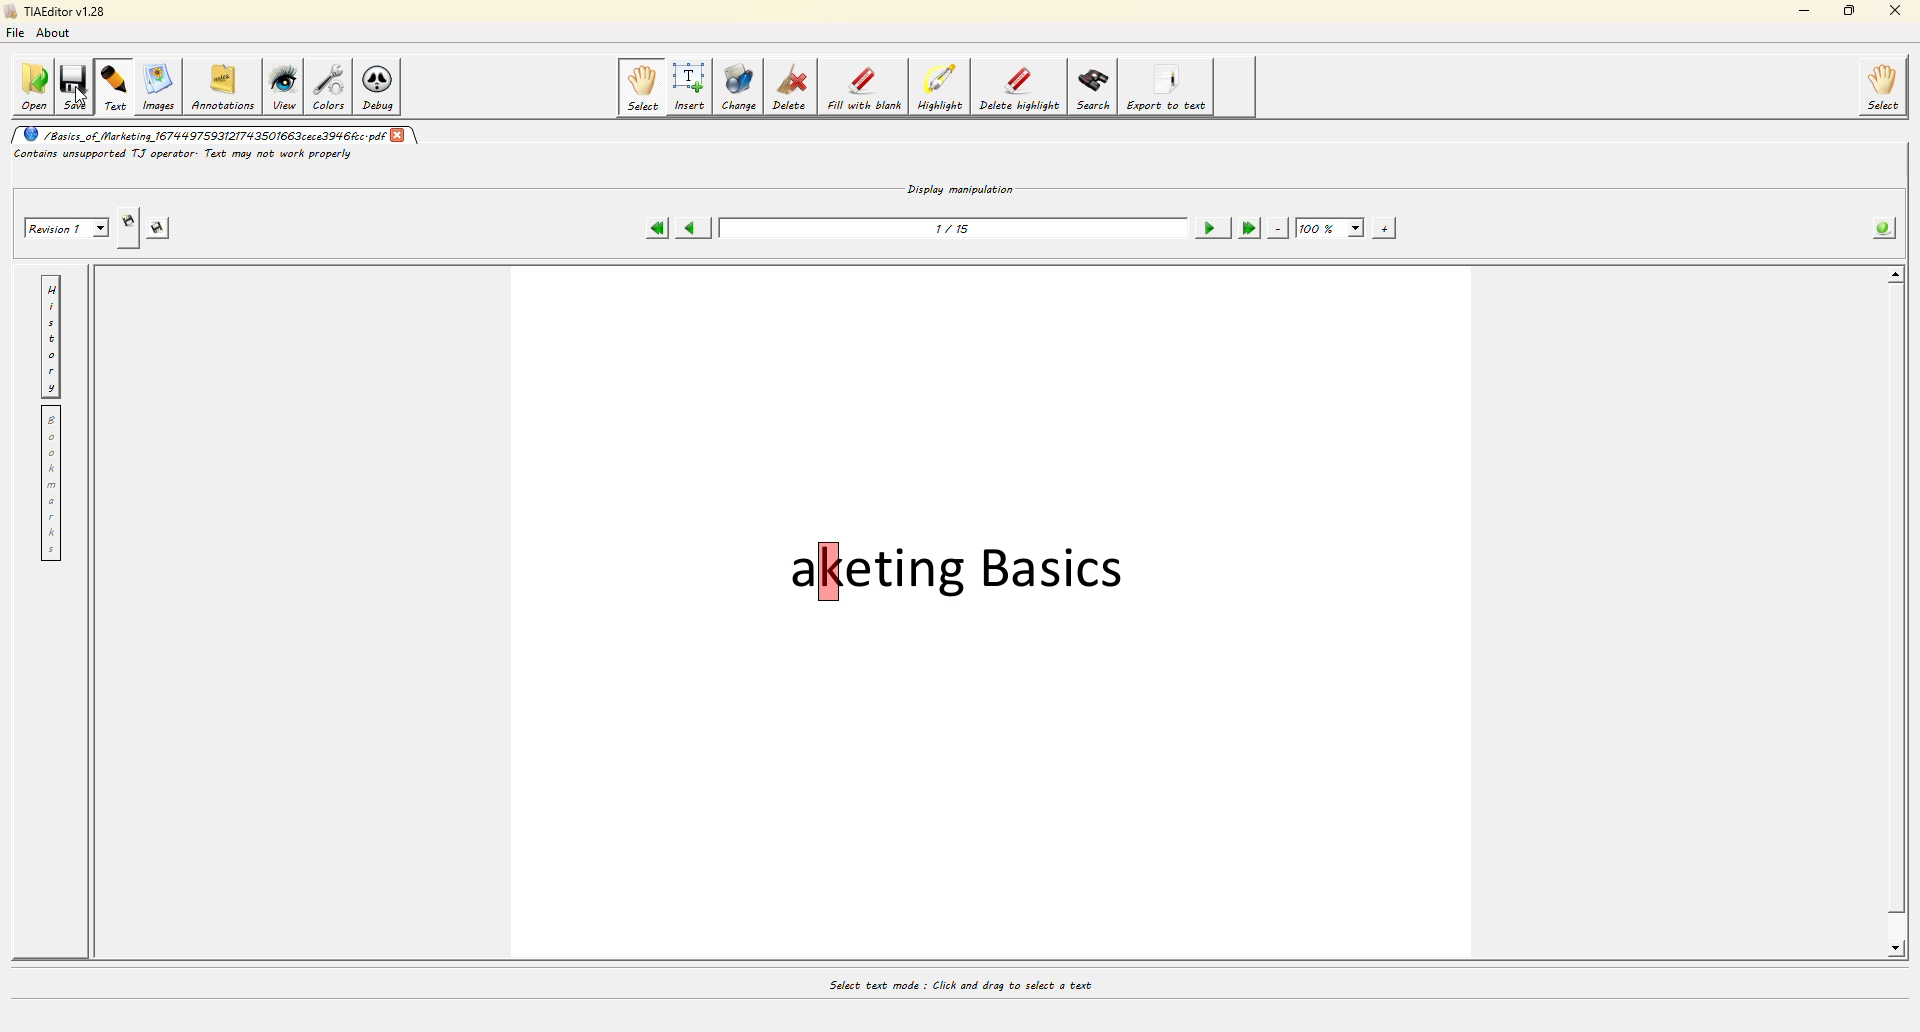 This screenshot has width=1920, height=1032. What do you see at coordinates (1018, 88) in the screenshot?
I see `delete highlight` at bounding box center [1018, 88].